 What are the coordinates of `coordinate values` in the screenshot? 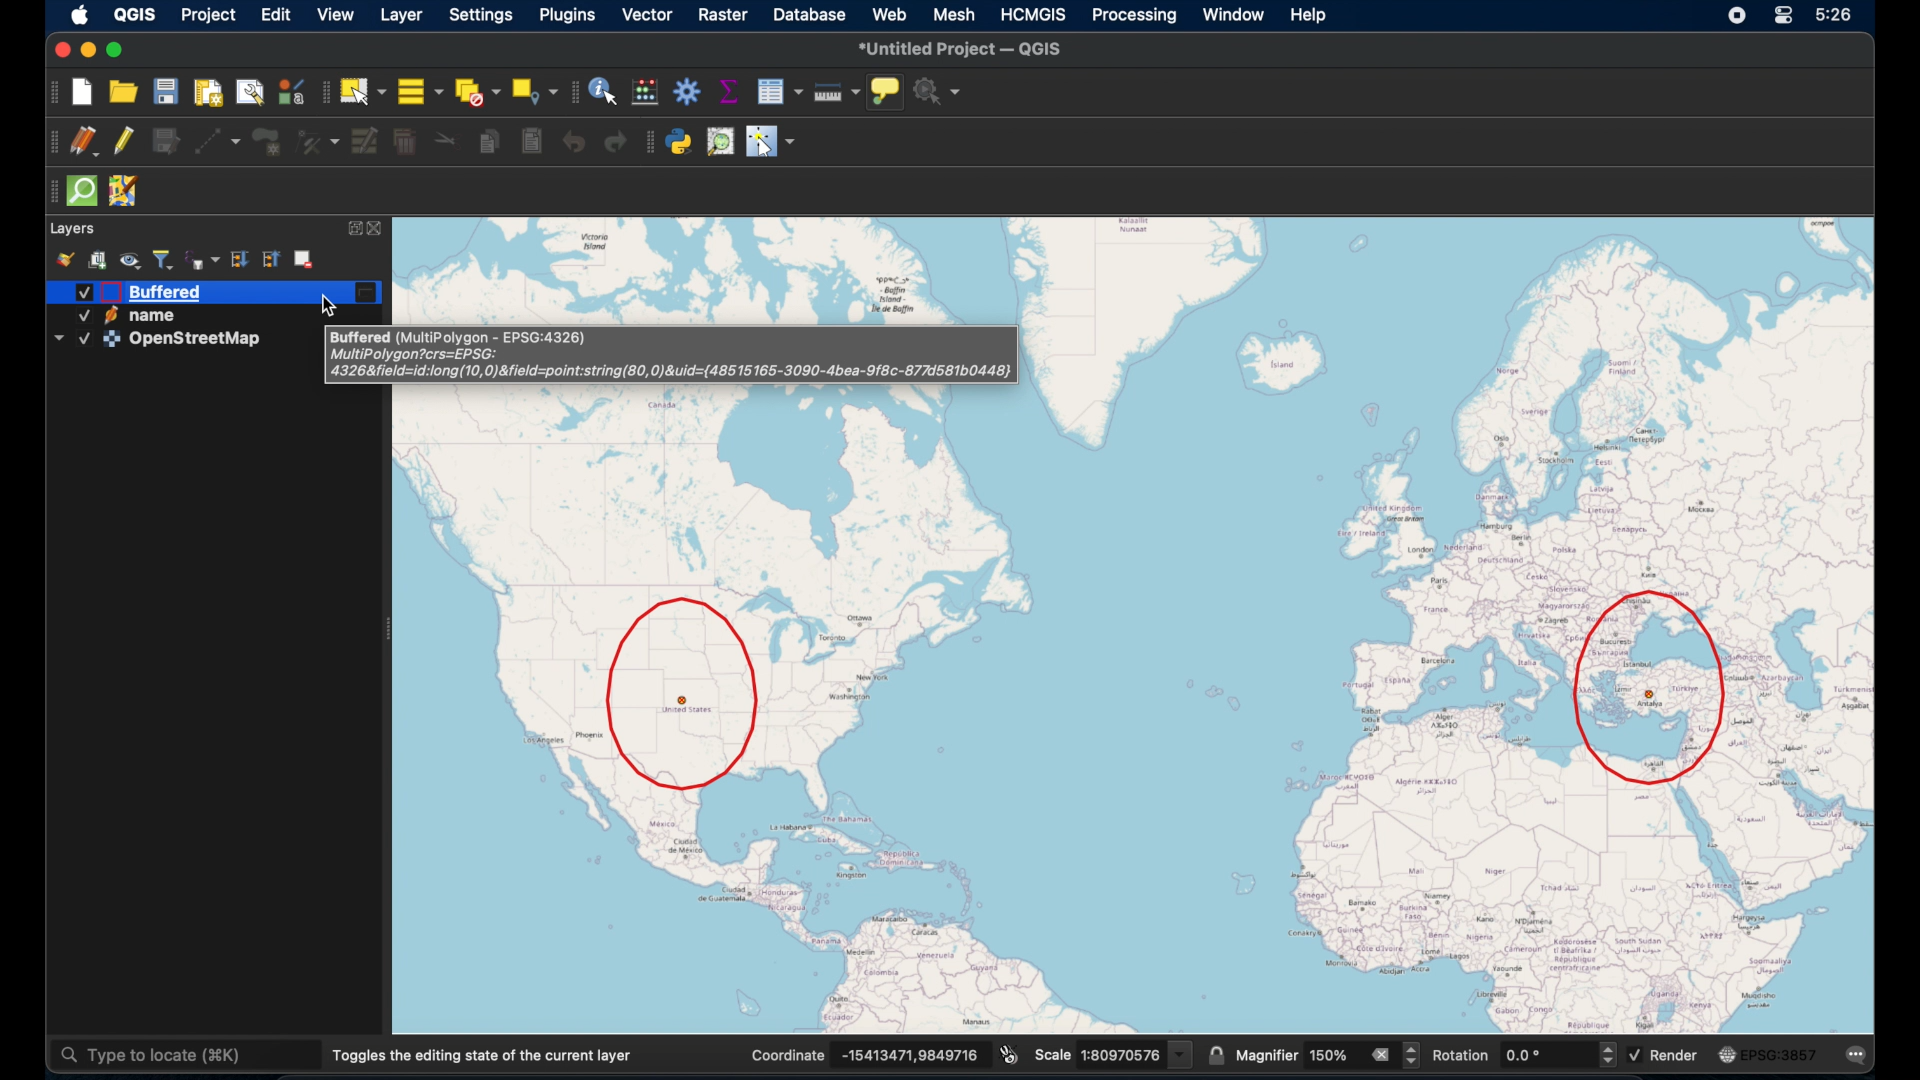 It's located at (912, 1053).